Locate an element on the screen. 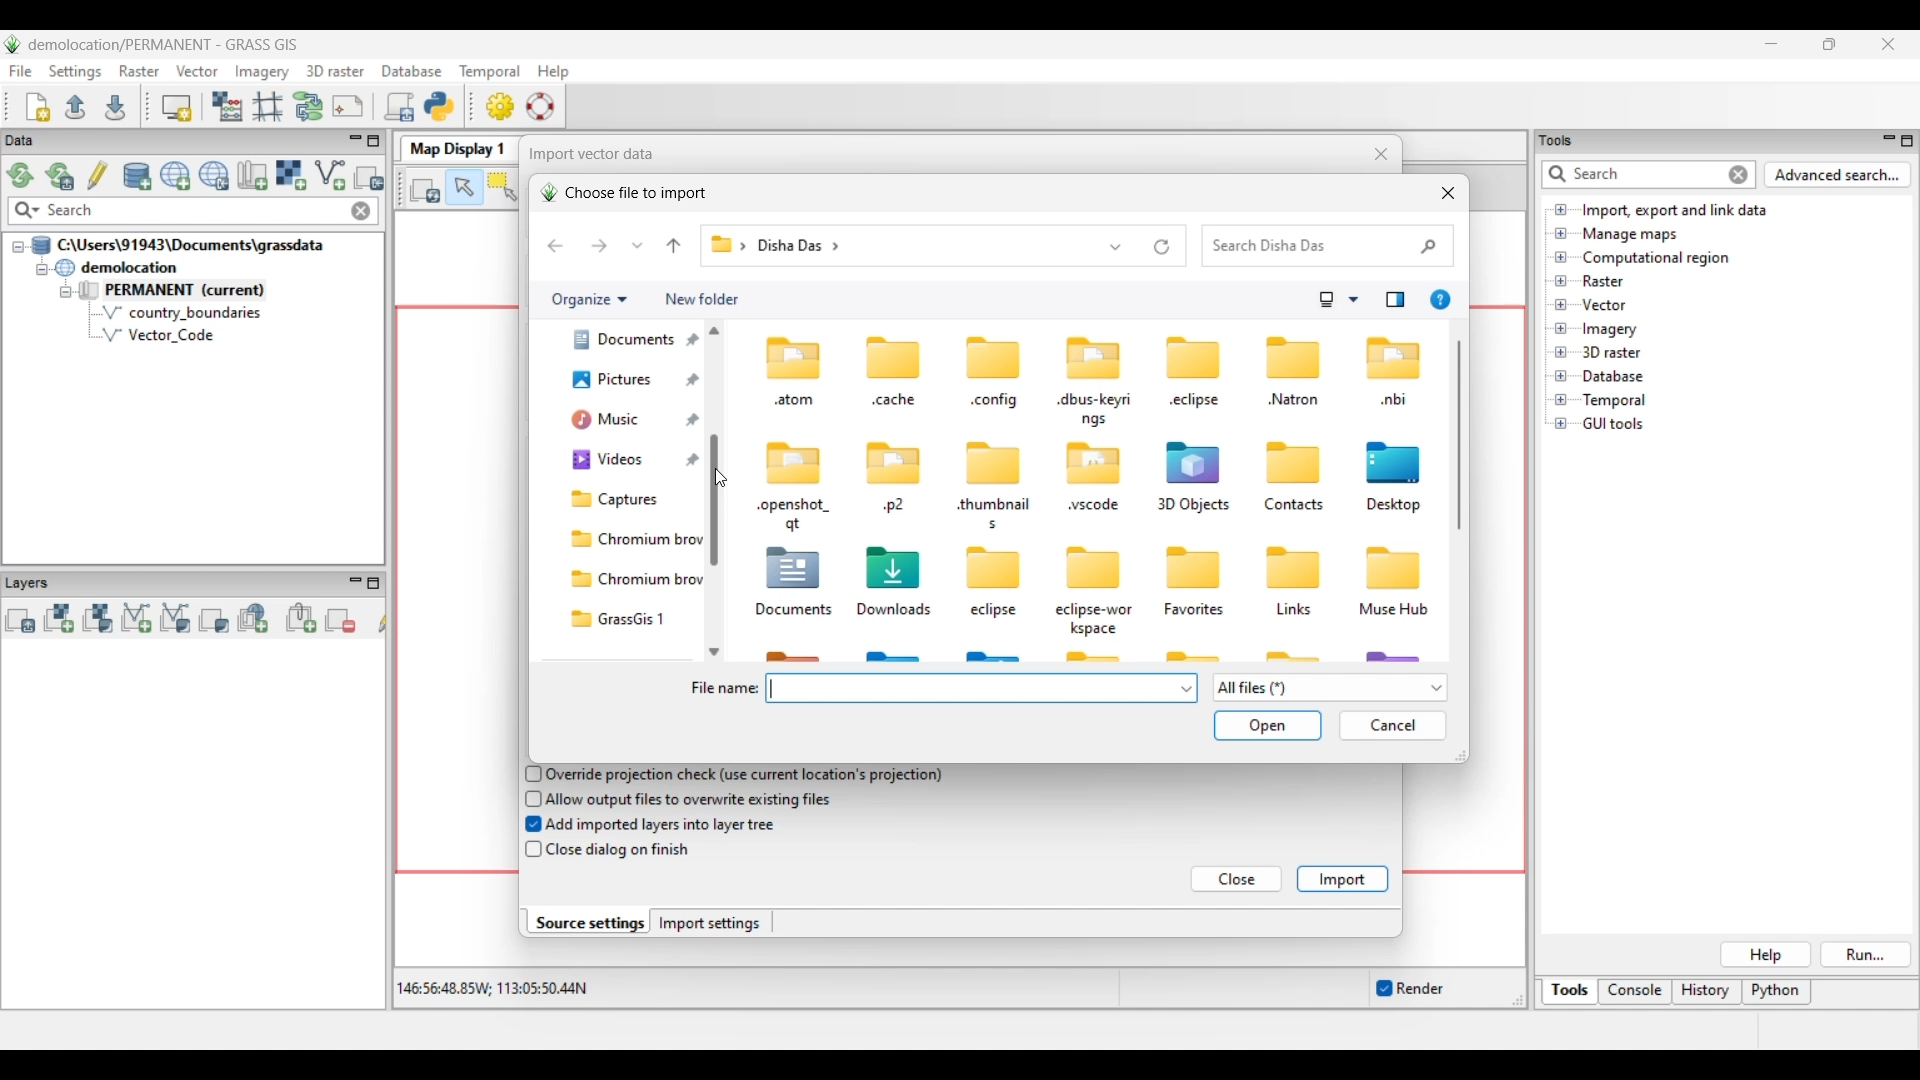  Allow output files to overwrite existing files is located at coordinates (692, 799).